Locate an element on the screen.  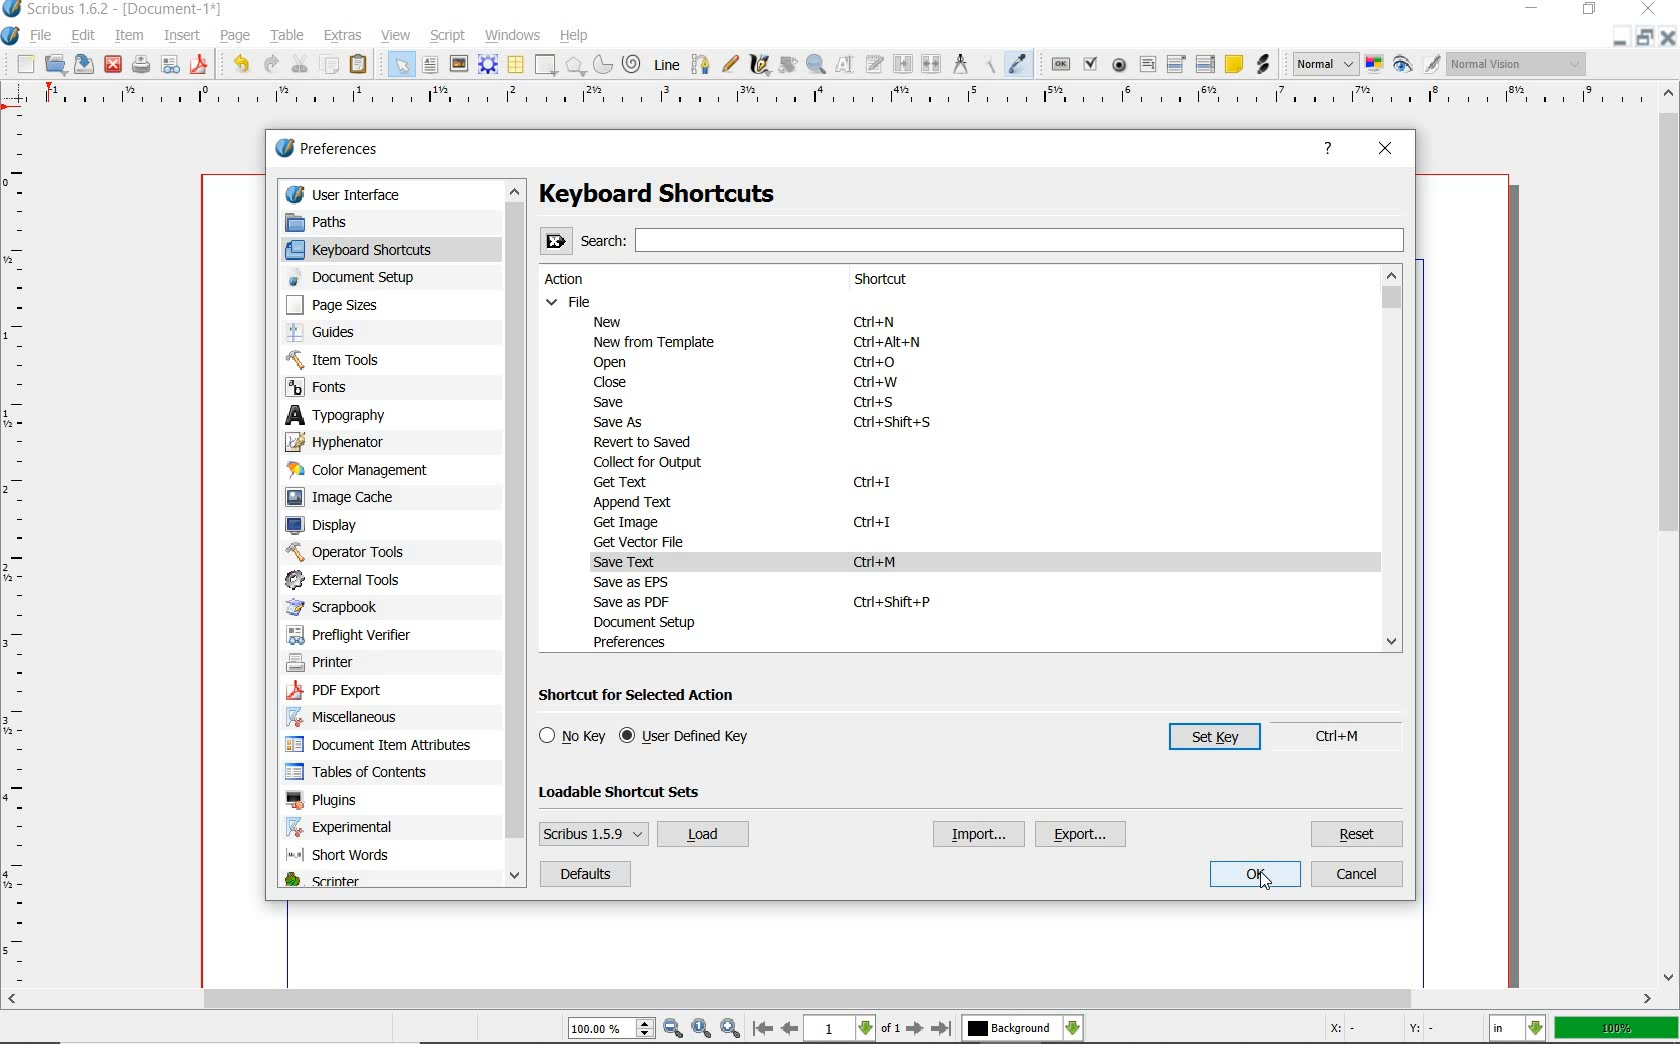
toggle color management is located at coordinates (1373, 66).